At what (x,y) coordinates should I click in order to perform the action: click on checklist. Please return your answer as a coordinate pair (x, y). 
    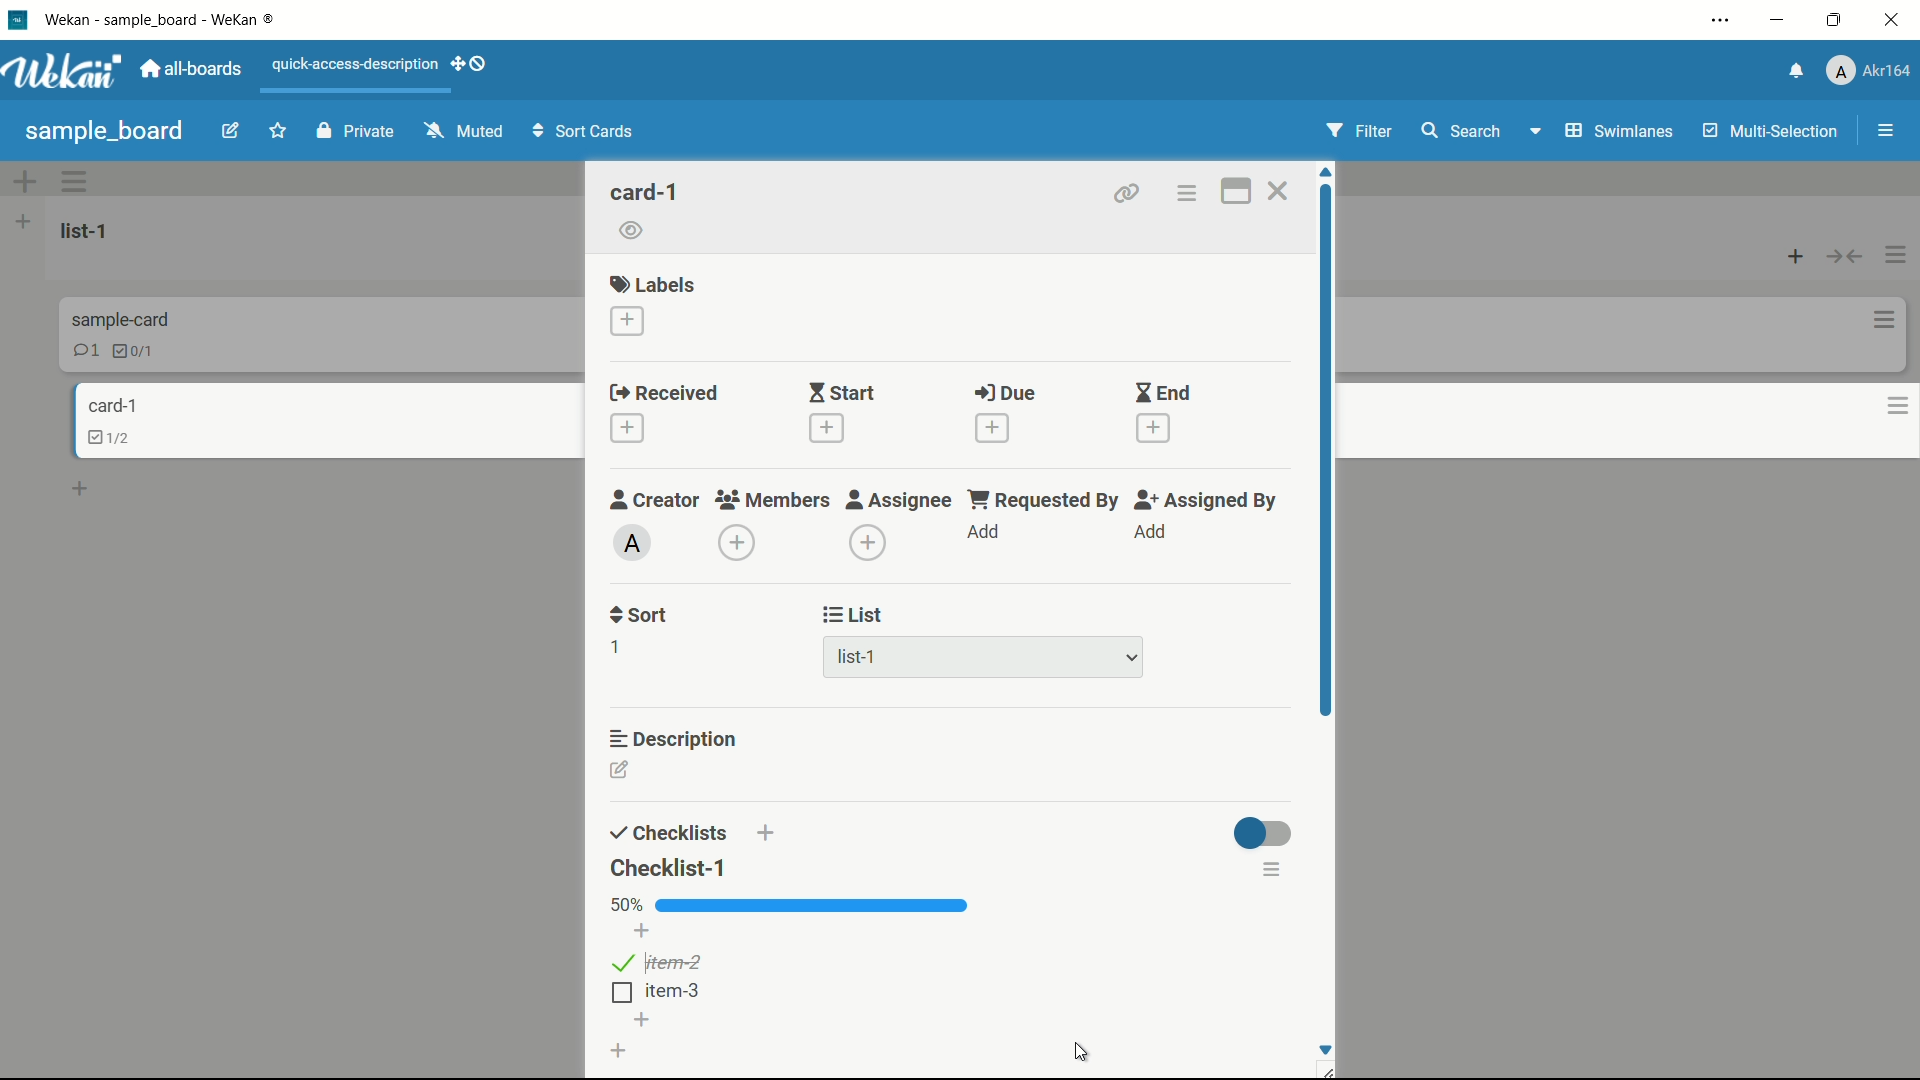
    Looking at the image, I should click on (137, 353).